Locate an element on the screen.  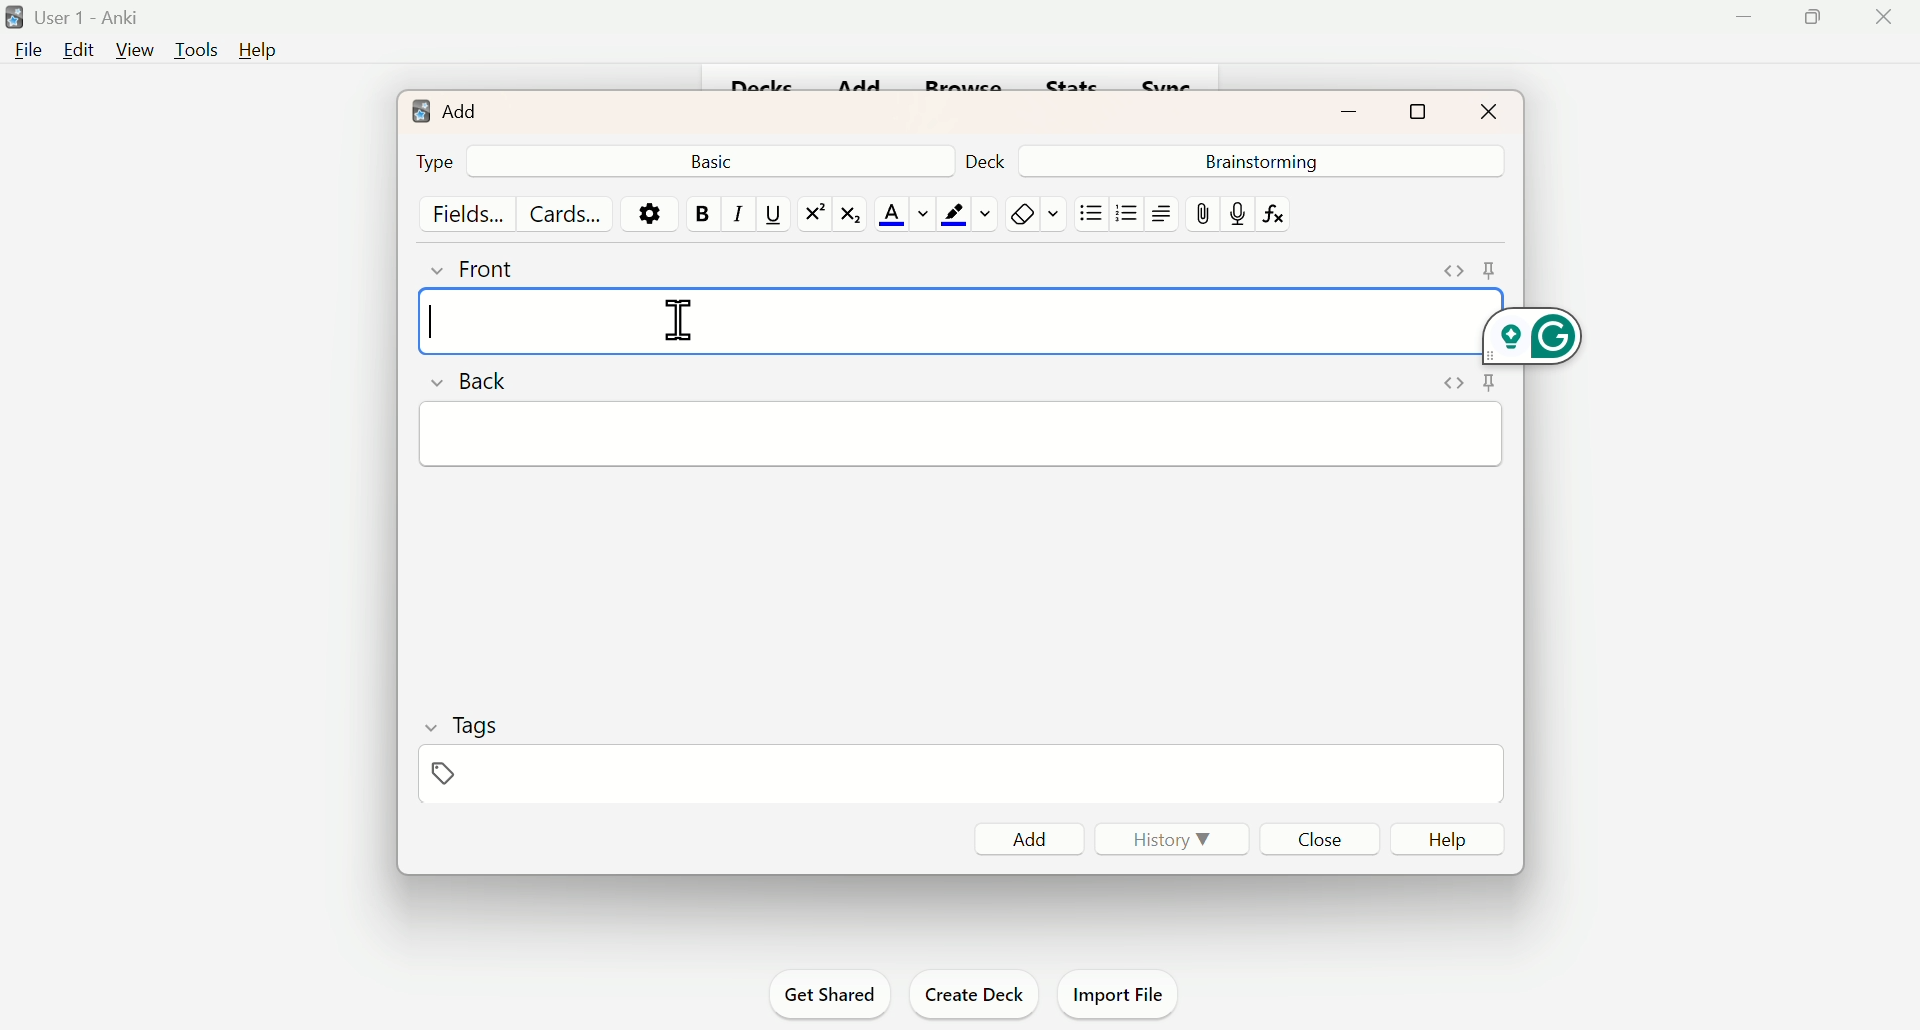
Import File is located at coordinates (1120, 990).